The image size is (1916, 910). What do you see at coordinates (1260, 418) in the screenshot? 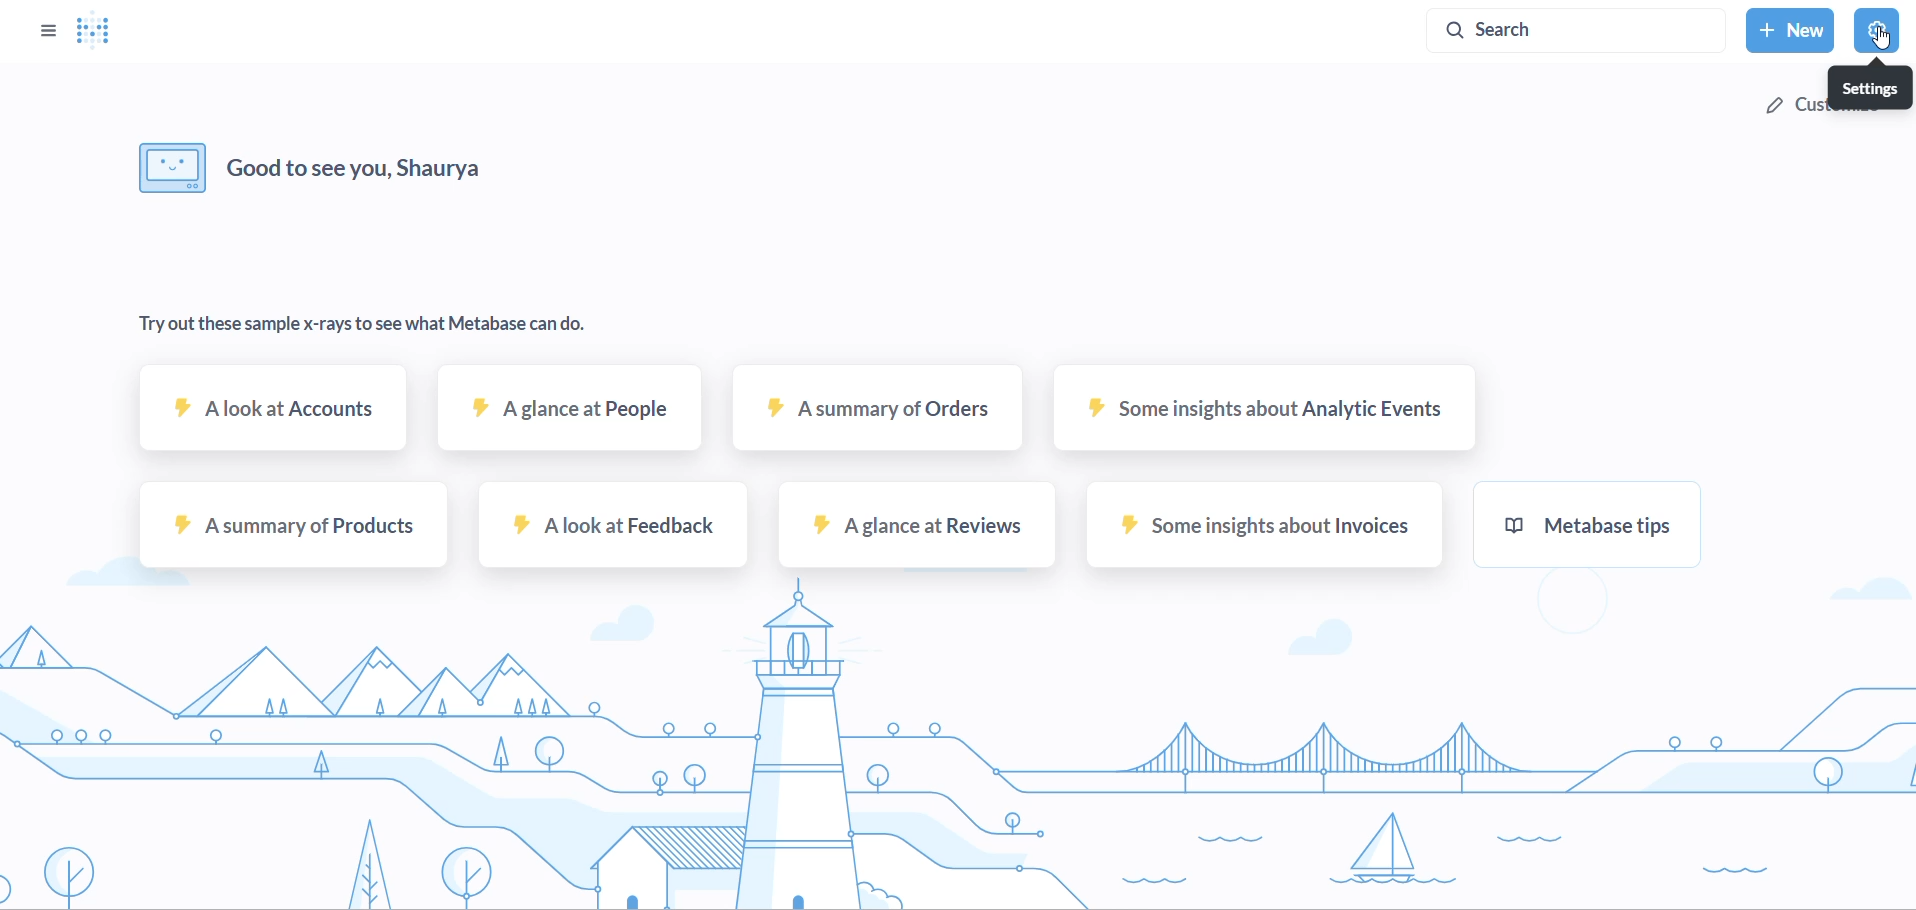
I see `some insights about analytic events` at bounding box center [1260, 418].